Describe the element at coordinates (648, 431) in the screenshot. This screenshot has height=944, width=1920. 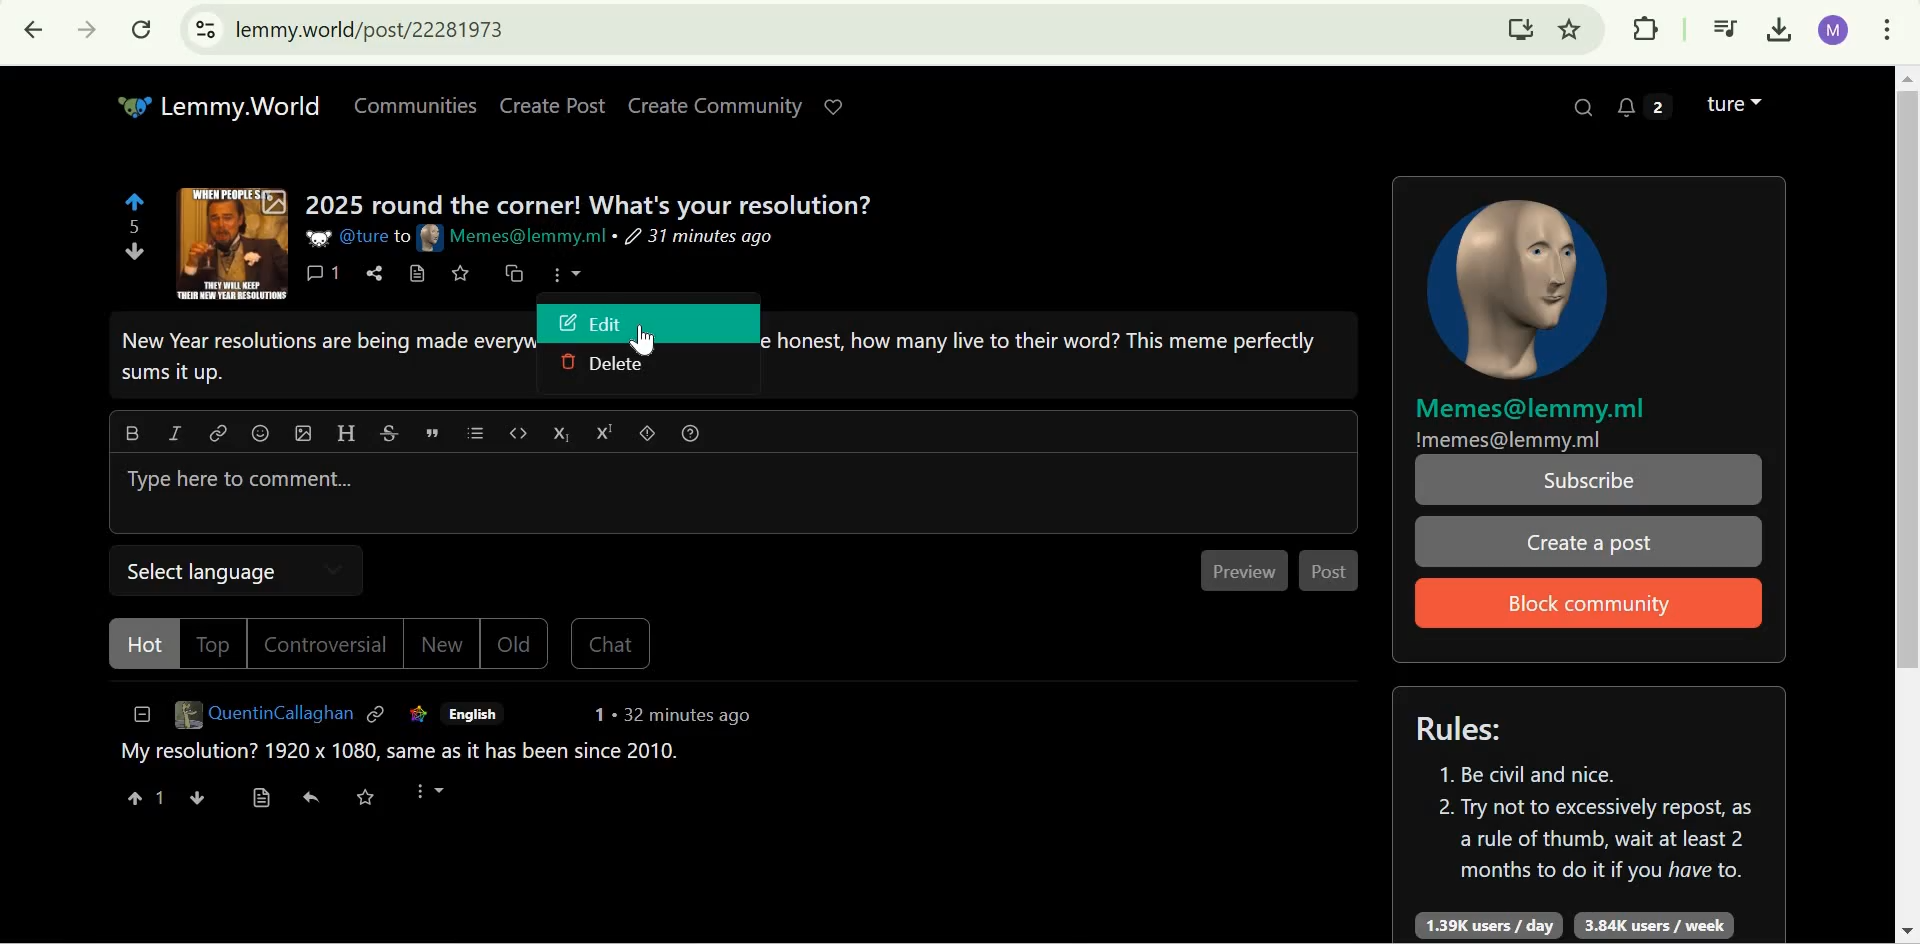
I see `spoiler` at that location.